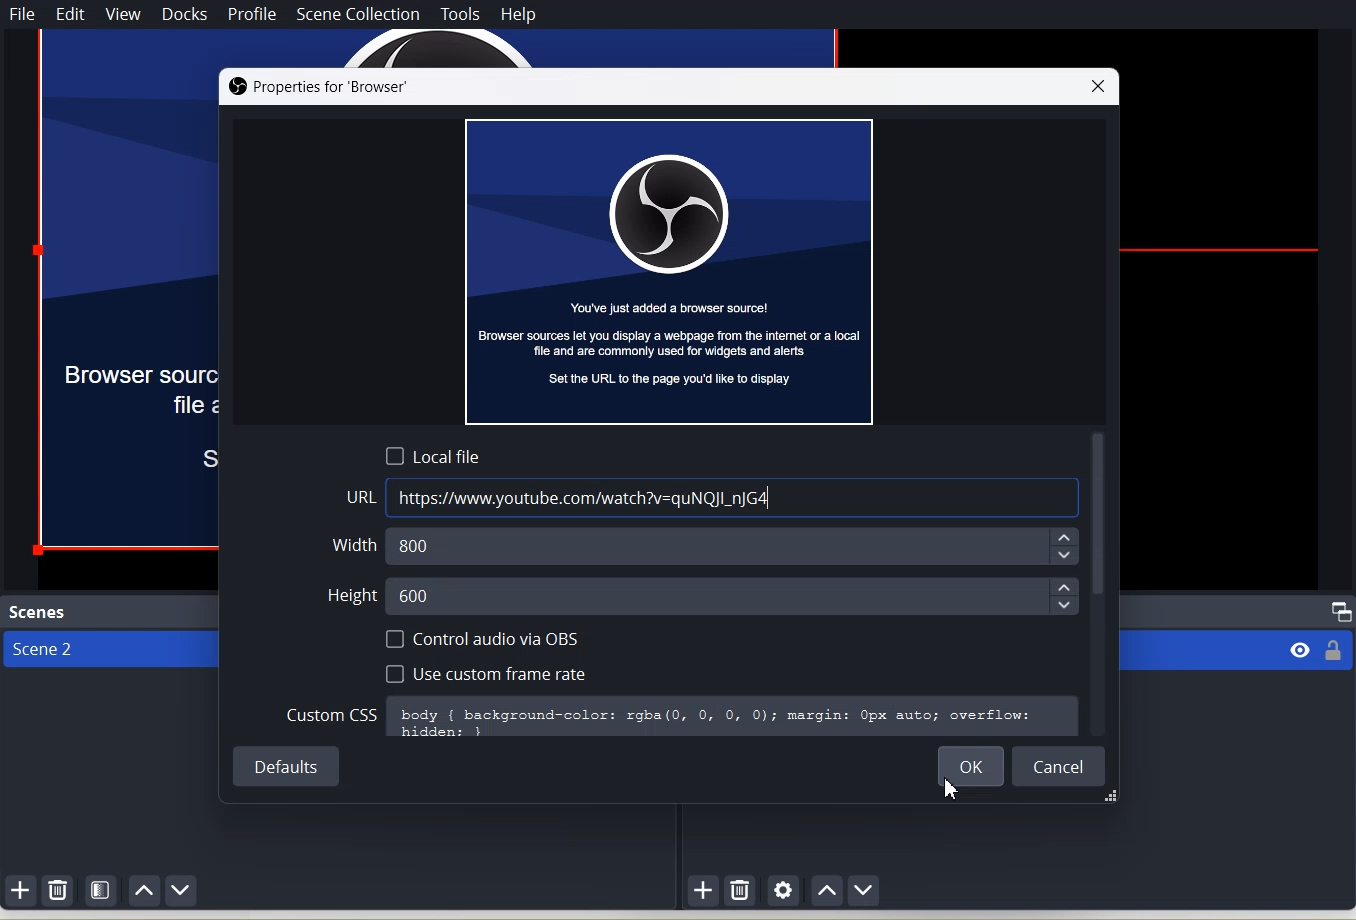 The image size is (1356, 920). I want to click on 800, so click(740, 547).